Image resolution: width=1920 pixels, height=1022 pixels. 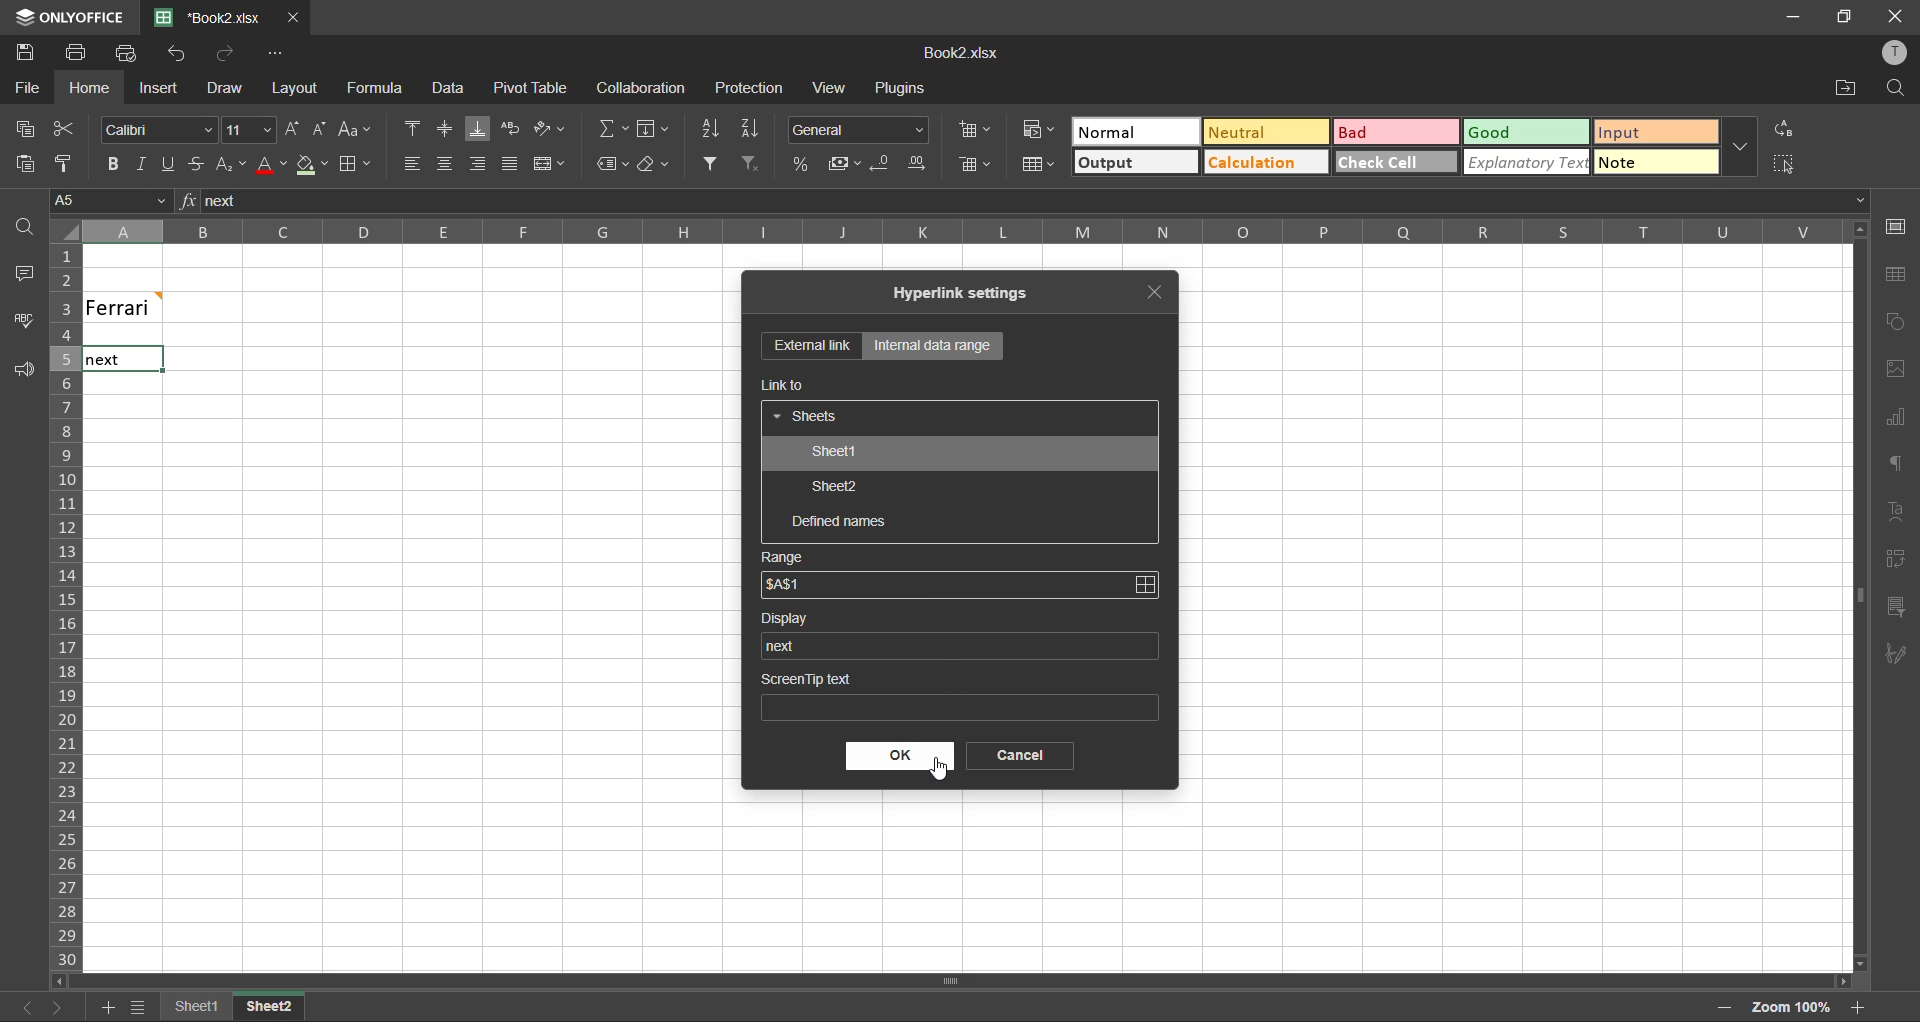 What do you see at coordinates (291, 88) in the screenshot?
I see `layout` at bounding box center [291, 88].